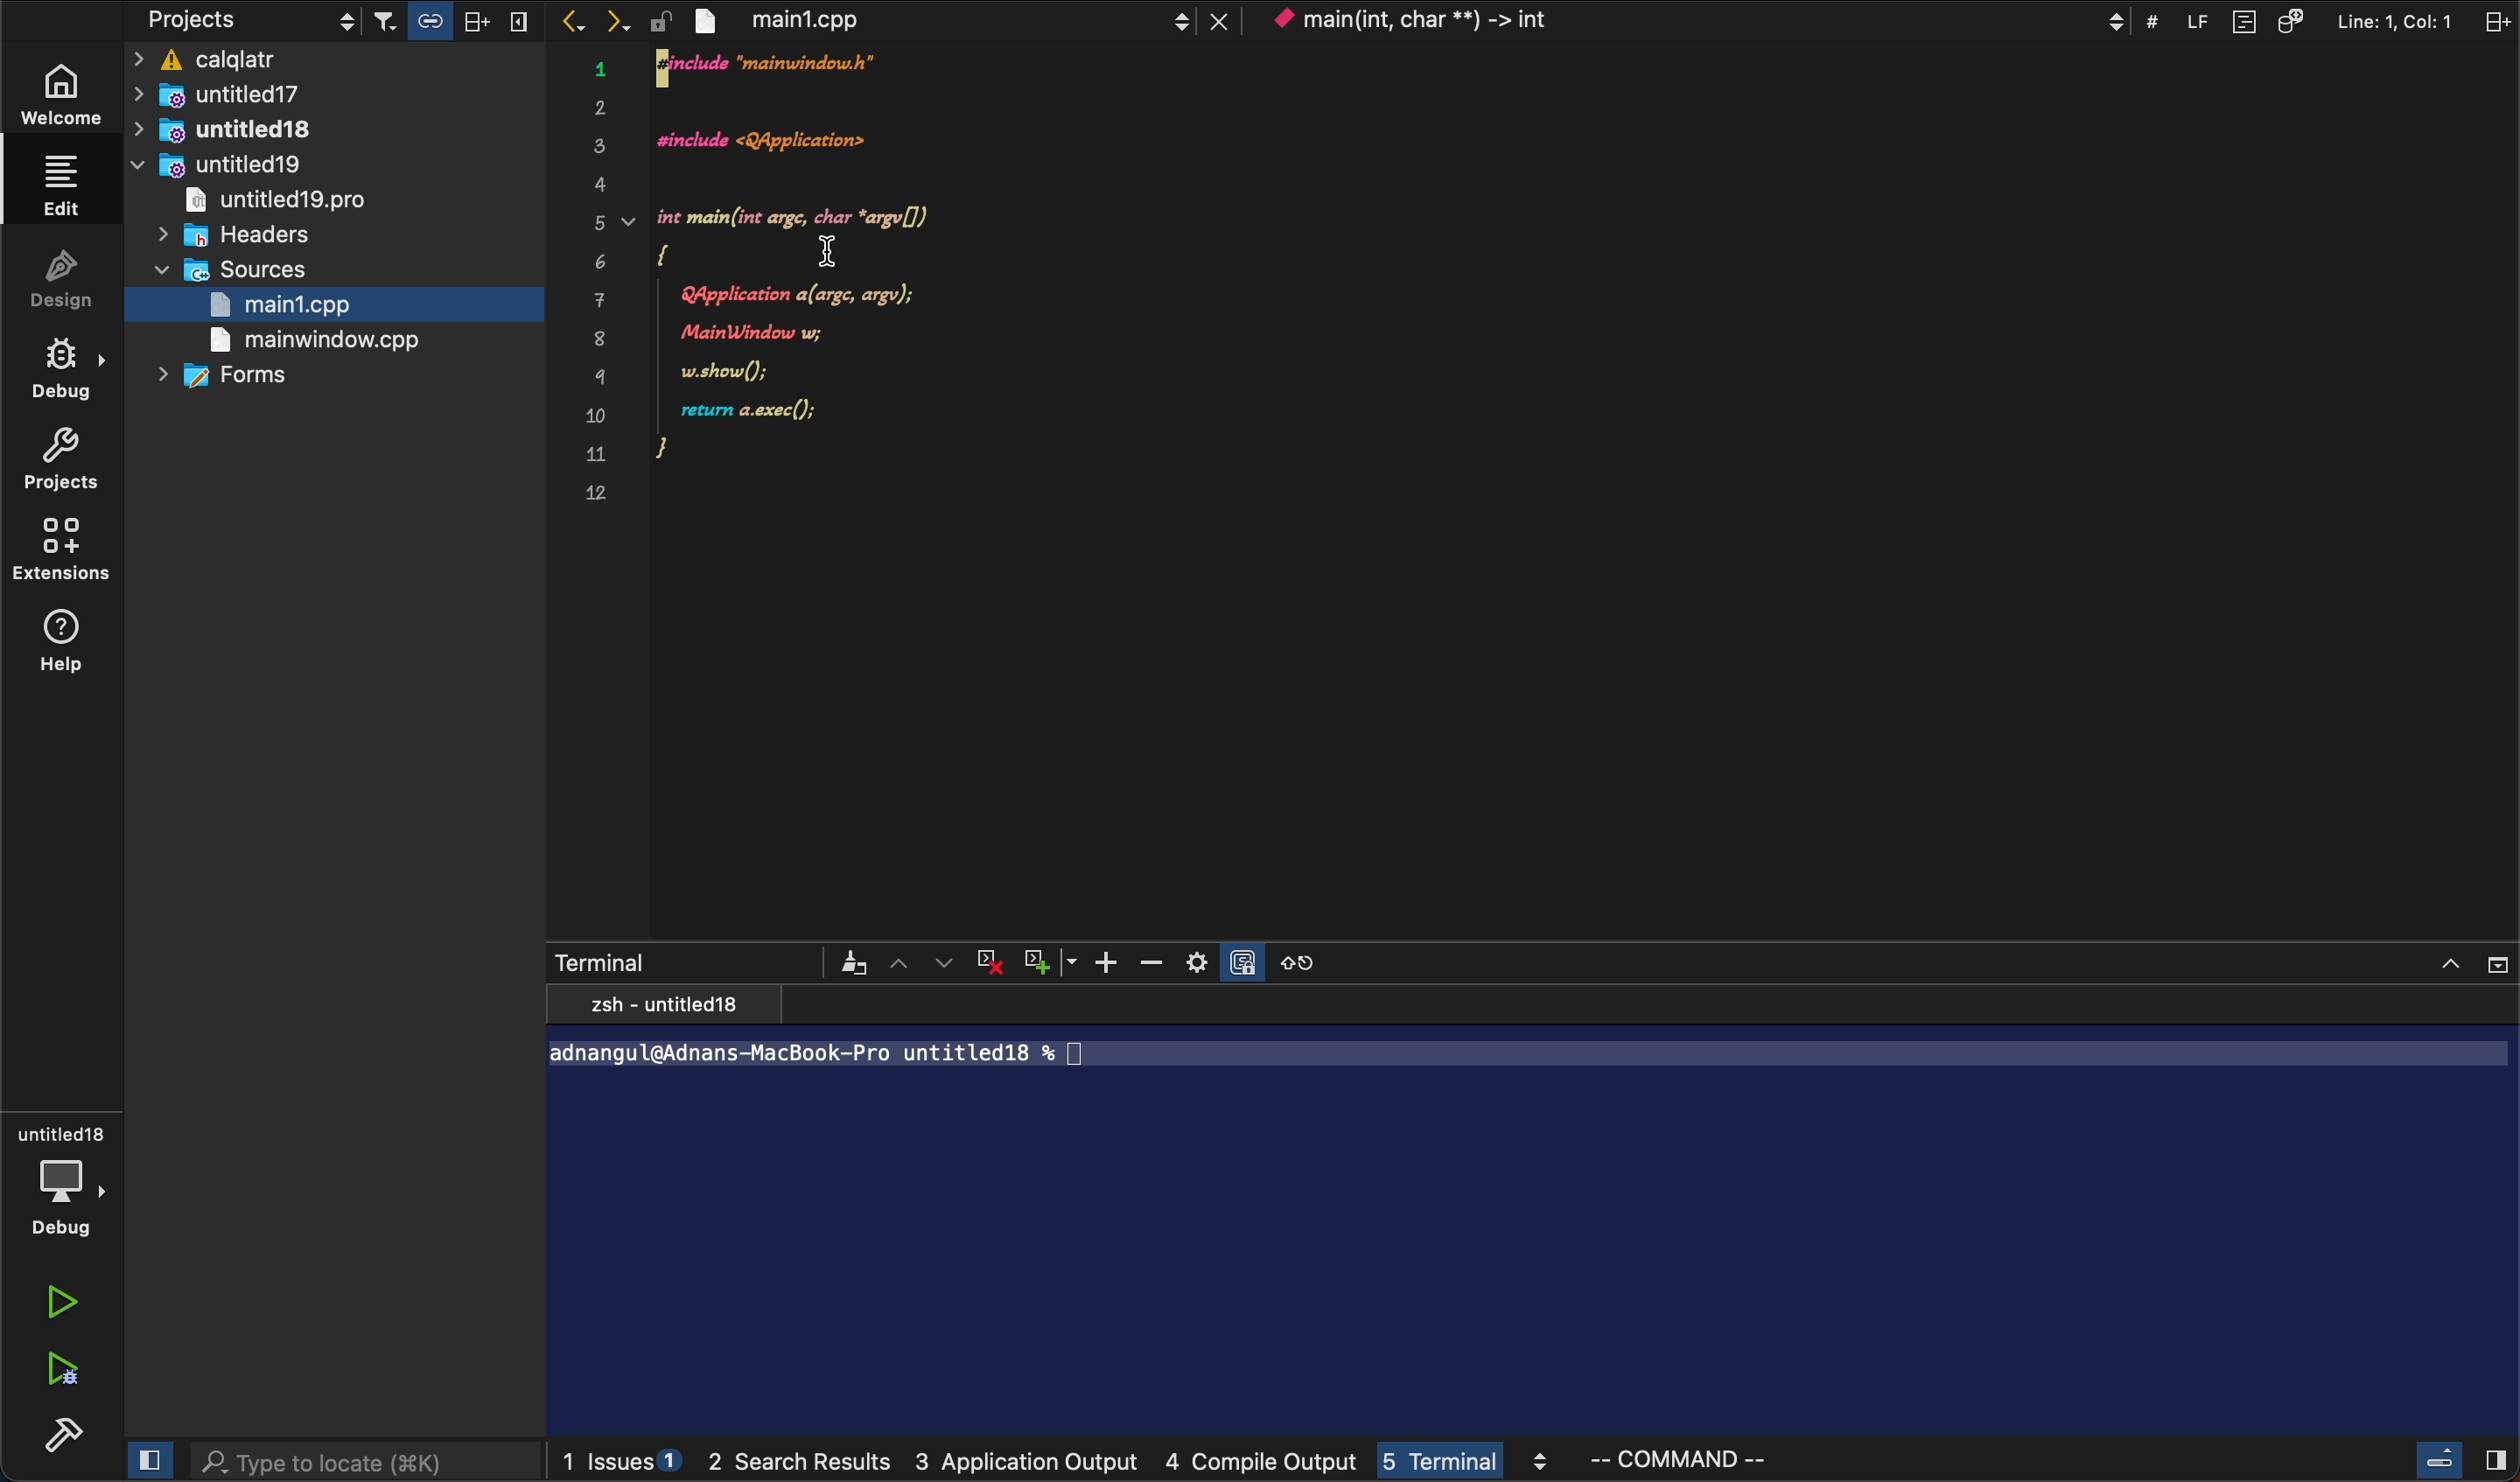  What do you see at coordinates (663, 24) in the screenshot?
I see `lock` at bounding box center [663, 24].